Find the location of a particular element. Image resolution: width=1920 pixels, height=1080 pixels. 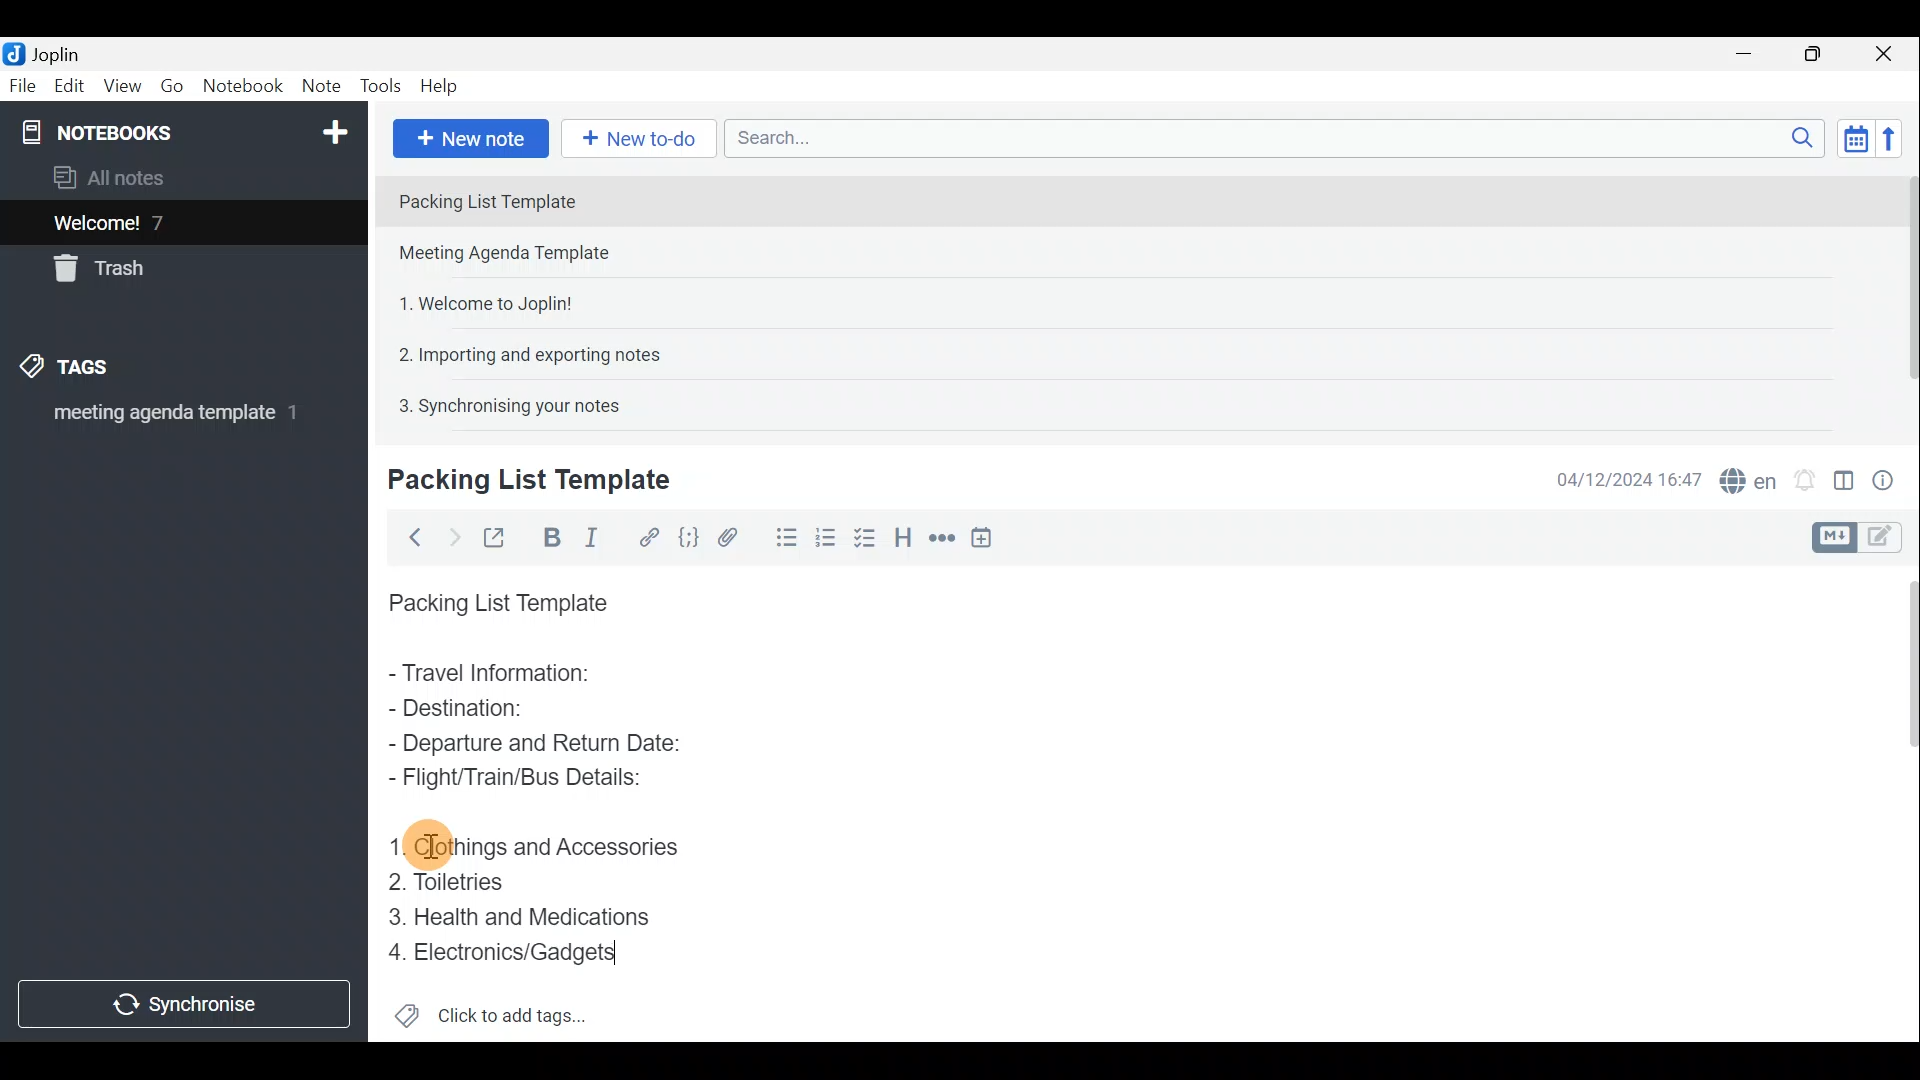

Close is located at coordinates (1890, 53).